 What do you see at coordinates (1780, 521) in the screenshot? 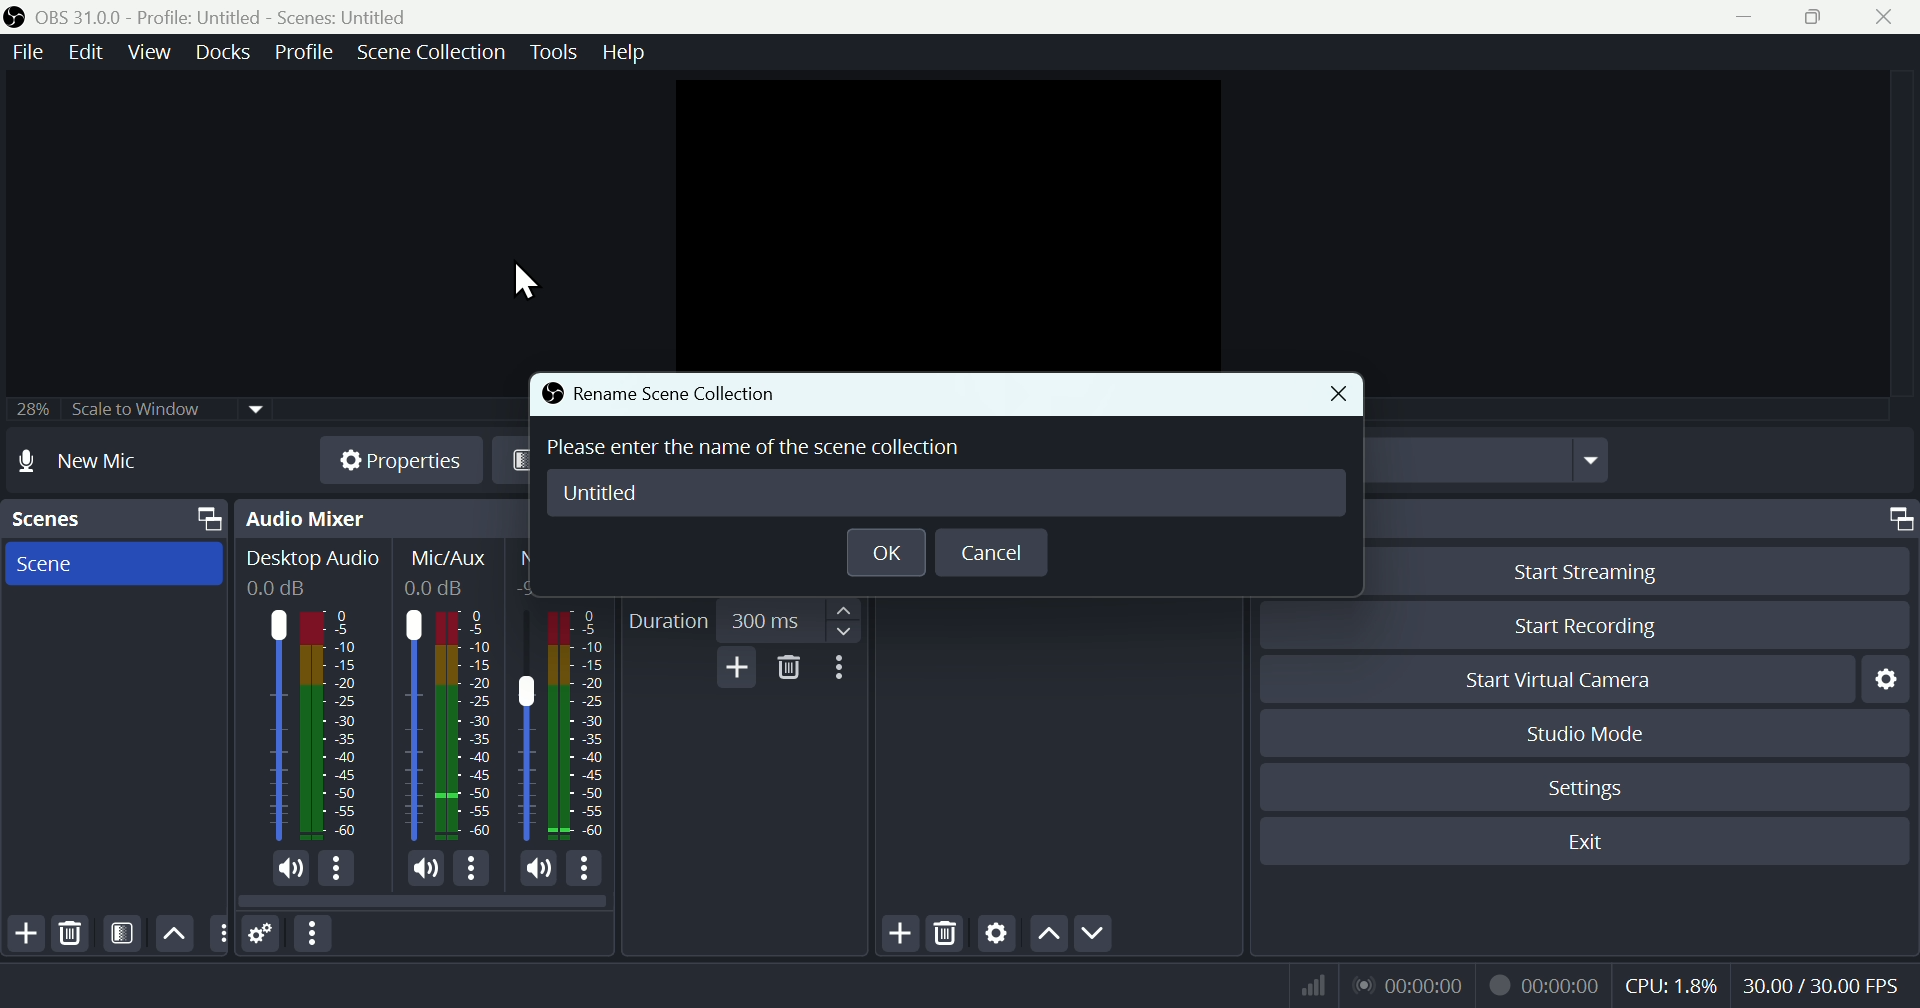
I see `controls` at bounding box center [1780, 521].